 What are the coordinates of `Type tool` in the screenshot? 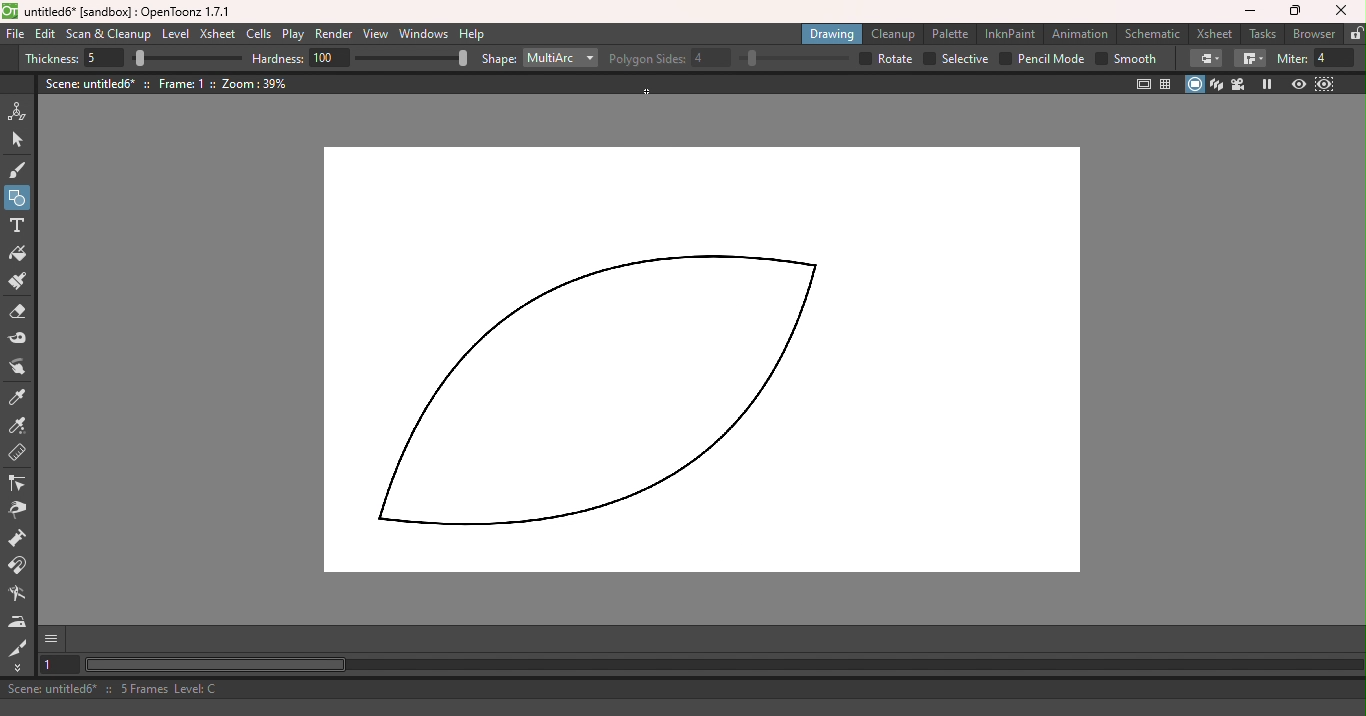 It's located at (19, 226).